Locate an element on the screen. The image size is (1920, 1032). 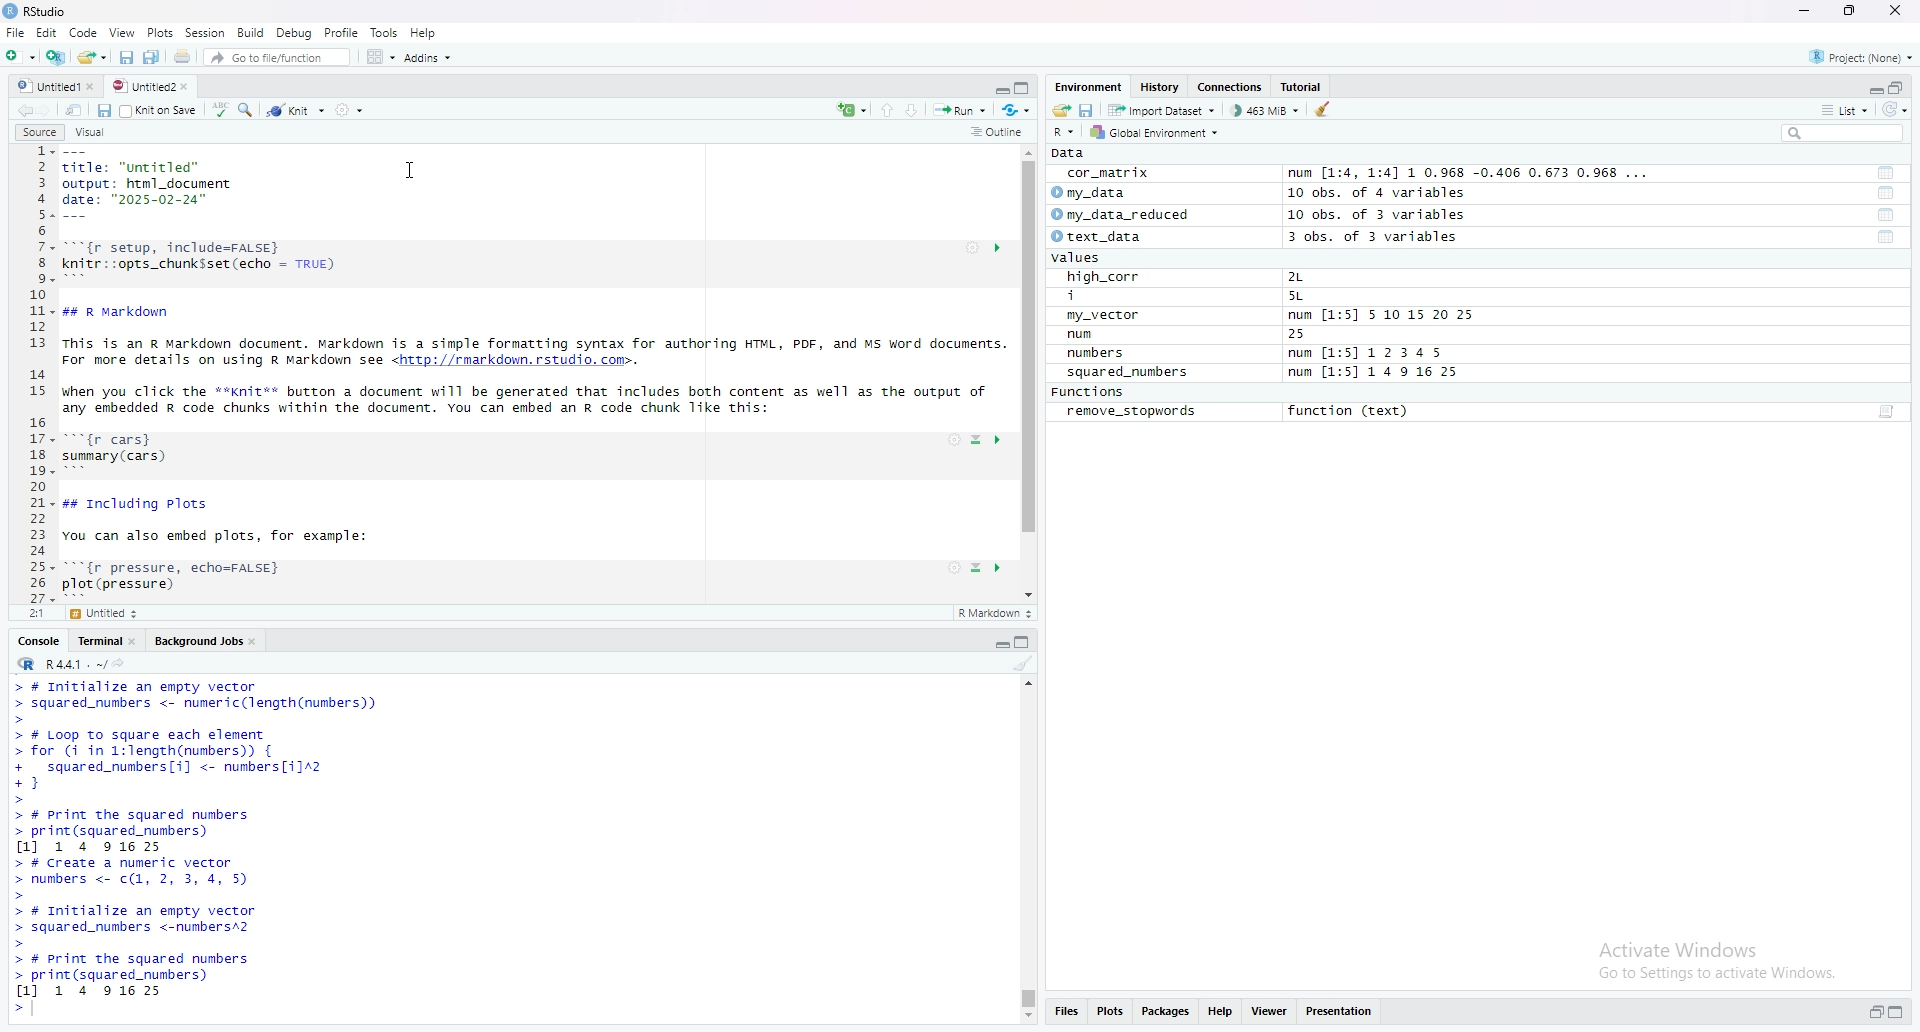
i is located at coordinates (1097, 294).